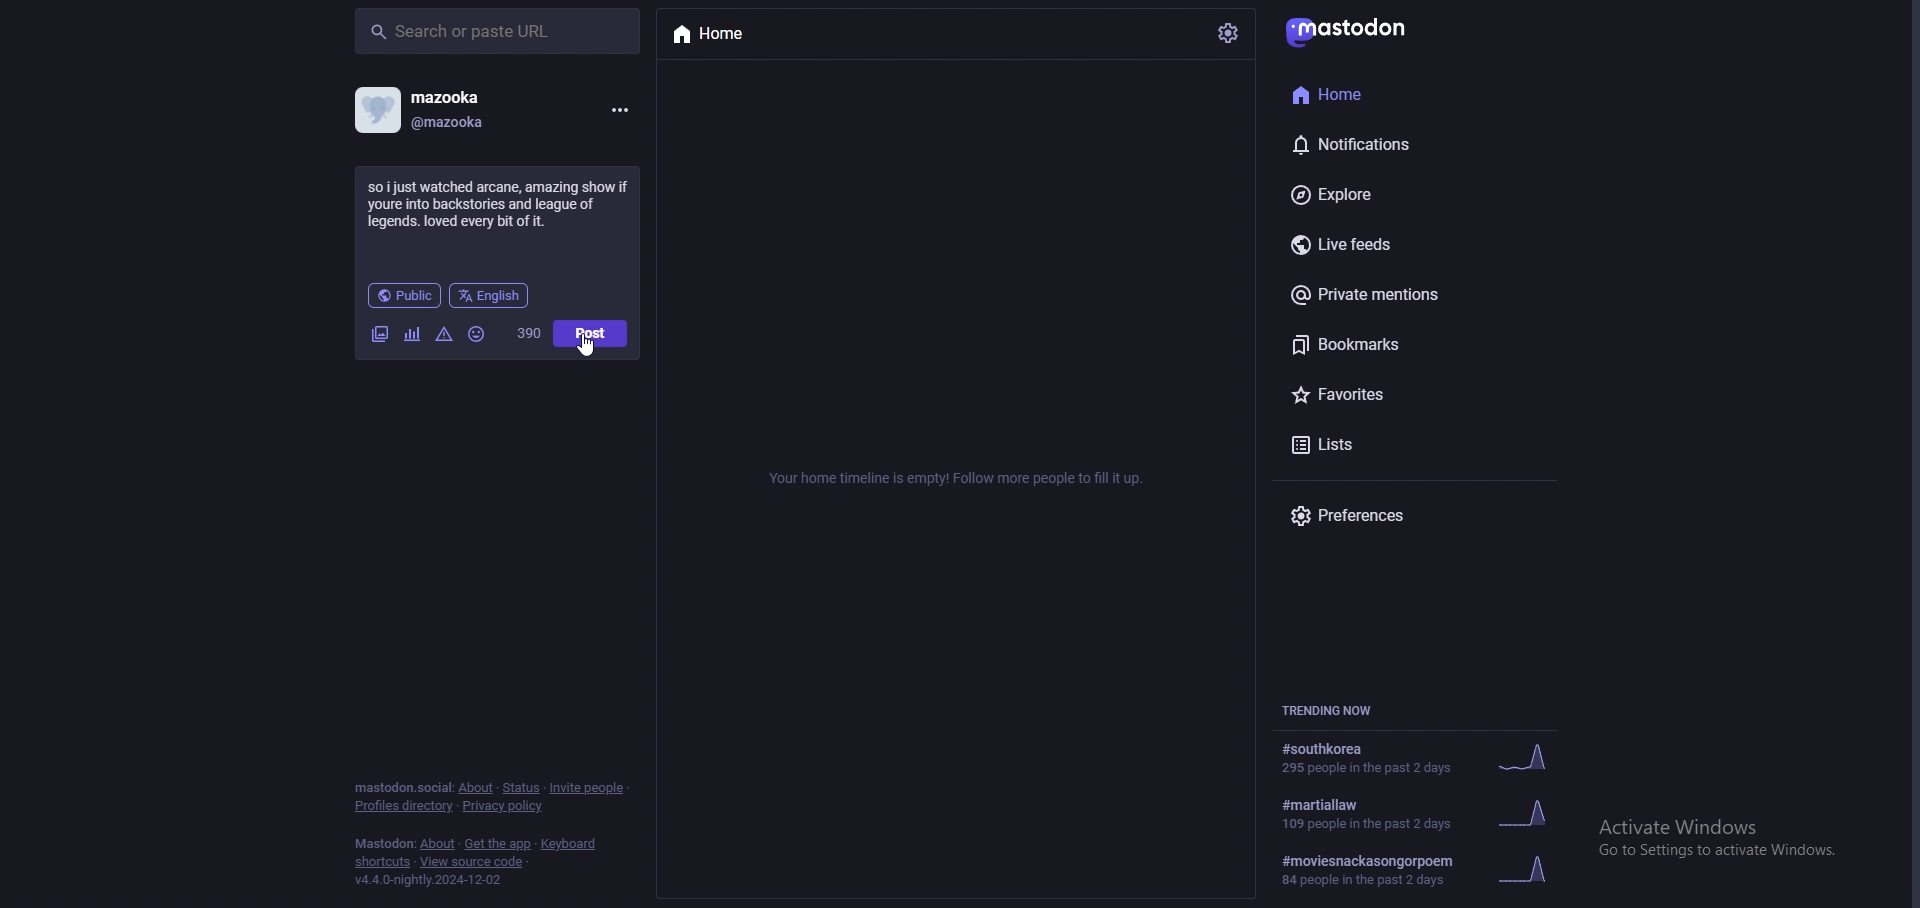 This screenshot has height=908, width=1920. Describe the element at coordinates (1366, 94) in the screenshot. I see `home` at that location.